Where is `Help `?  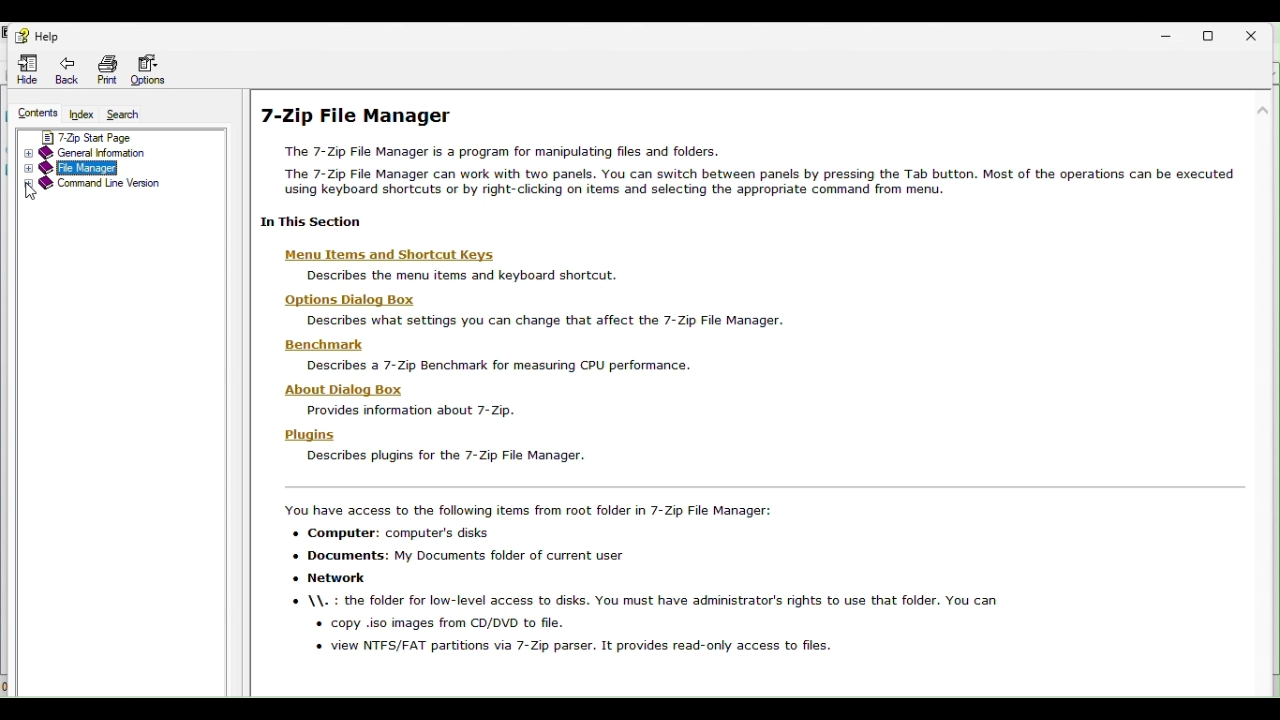
Help  is located at coordinates (34, 32).